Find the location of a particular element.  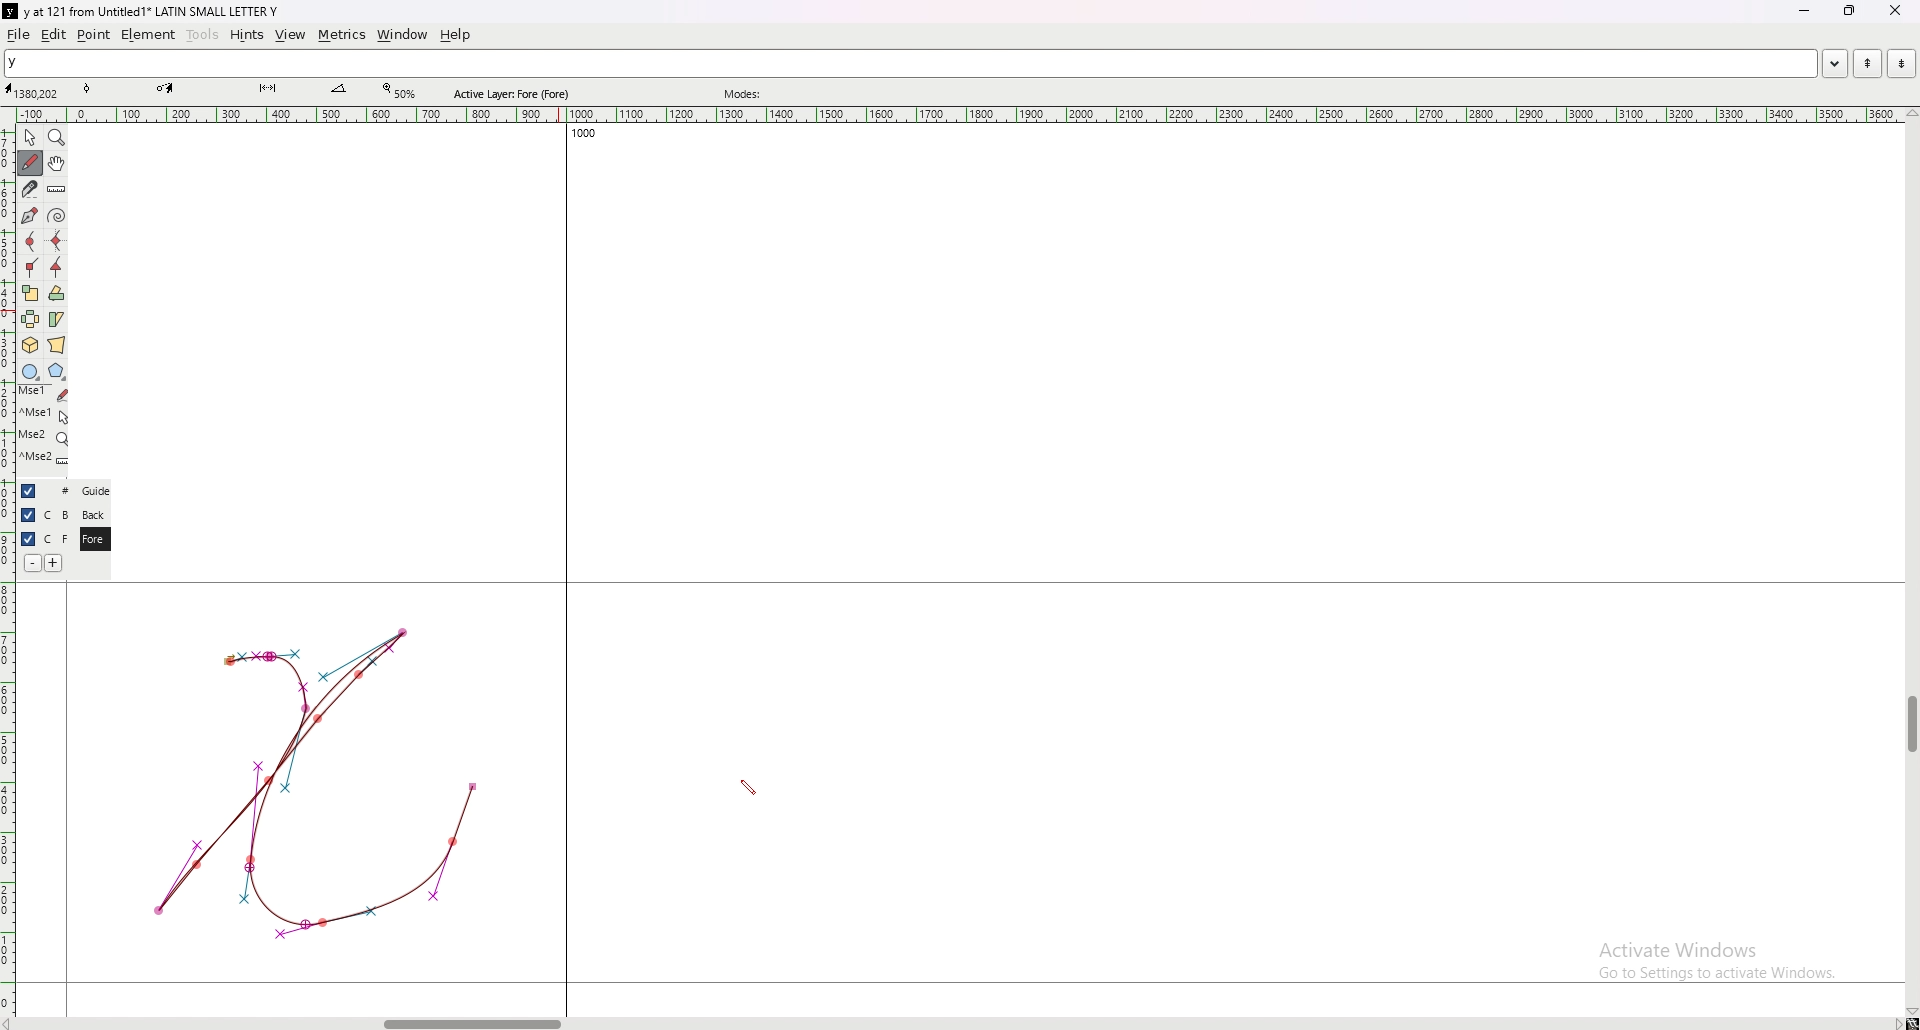

close is located at coordinates (1893, 11).